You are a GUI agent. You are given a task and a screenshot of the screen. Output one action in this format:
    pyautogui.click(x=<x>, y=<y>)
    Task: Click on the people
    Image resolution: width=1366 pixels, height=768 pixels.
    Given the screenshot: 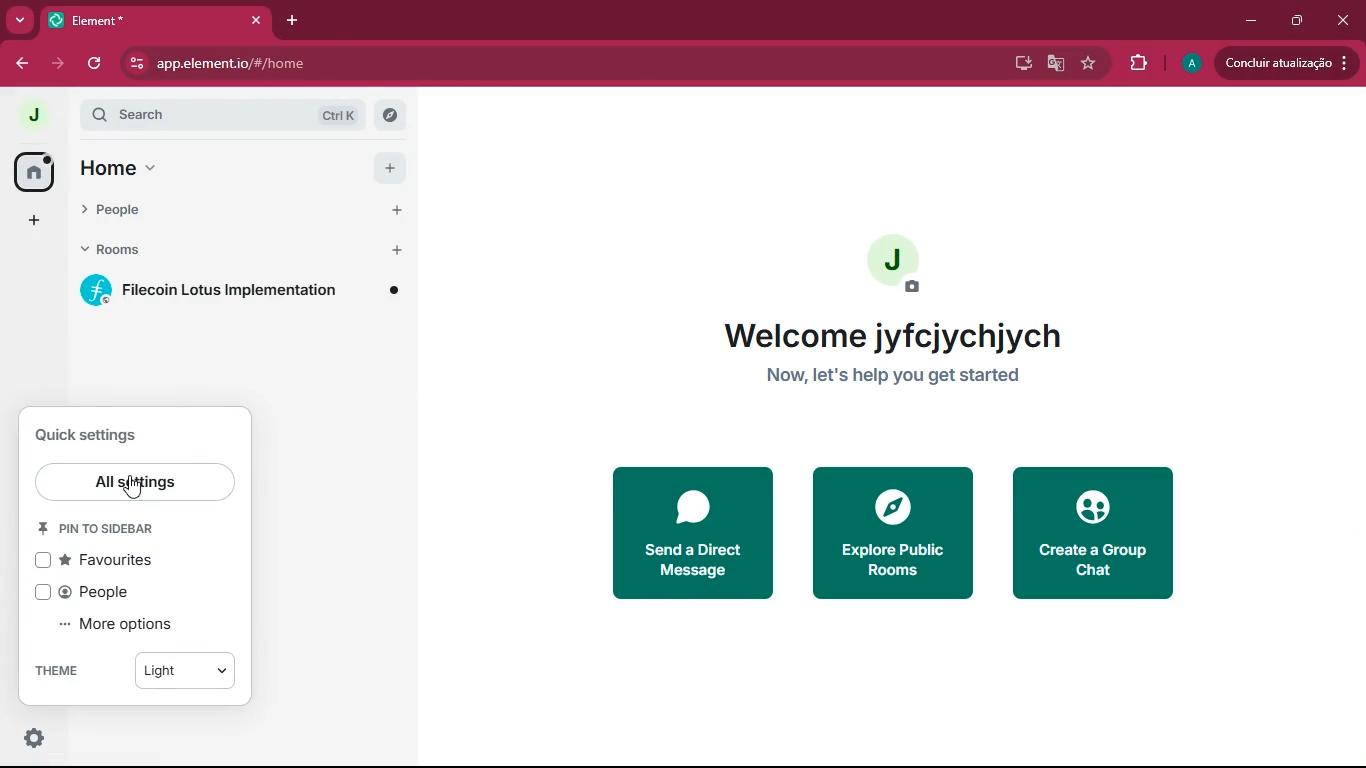 What is the action you would take?
    pyautogui.click(x=241, y=216)
    